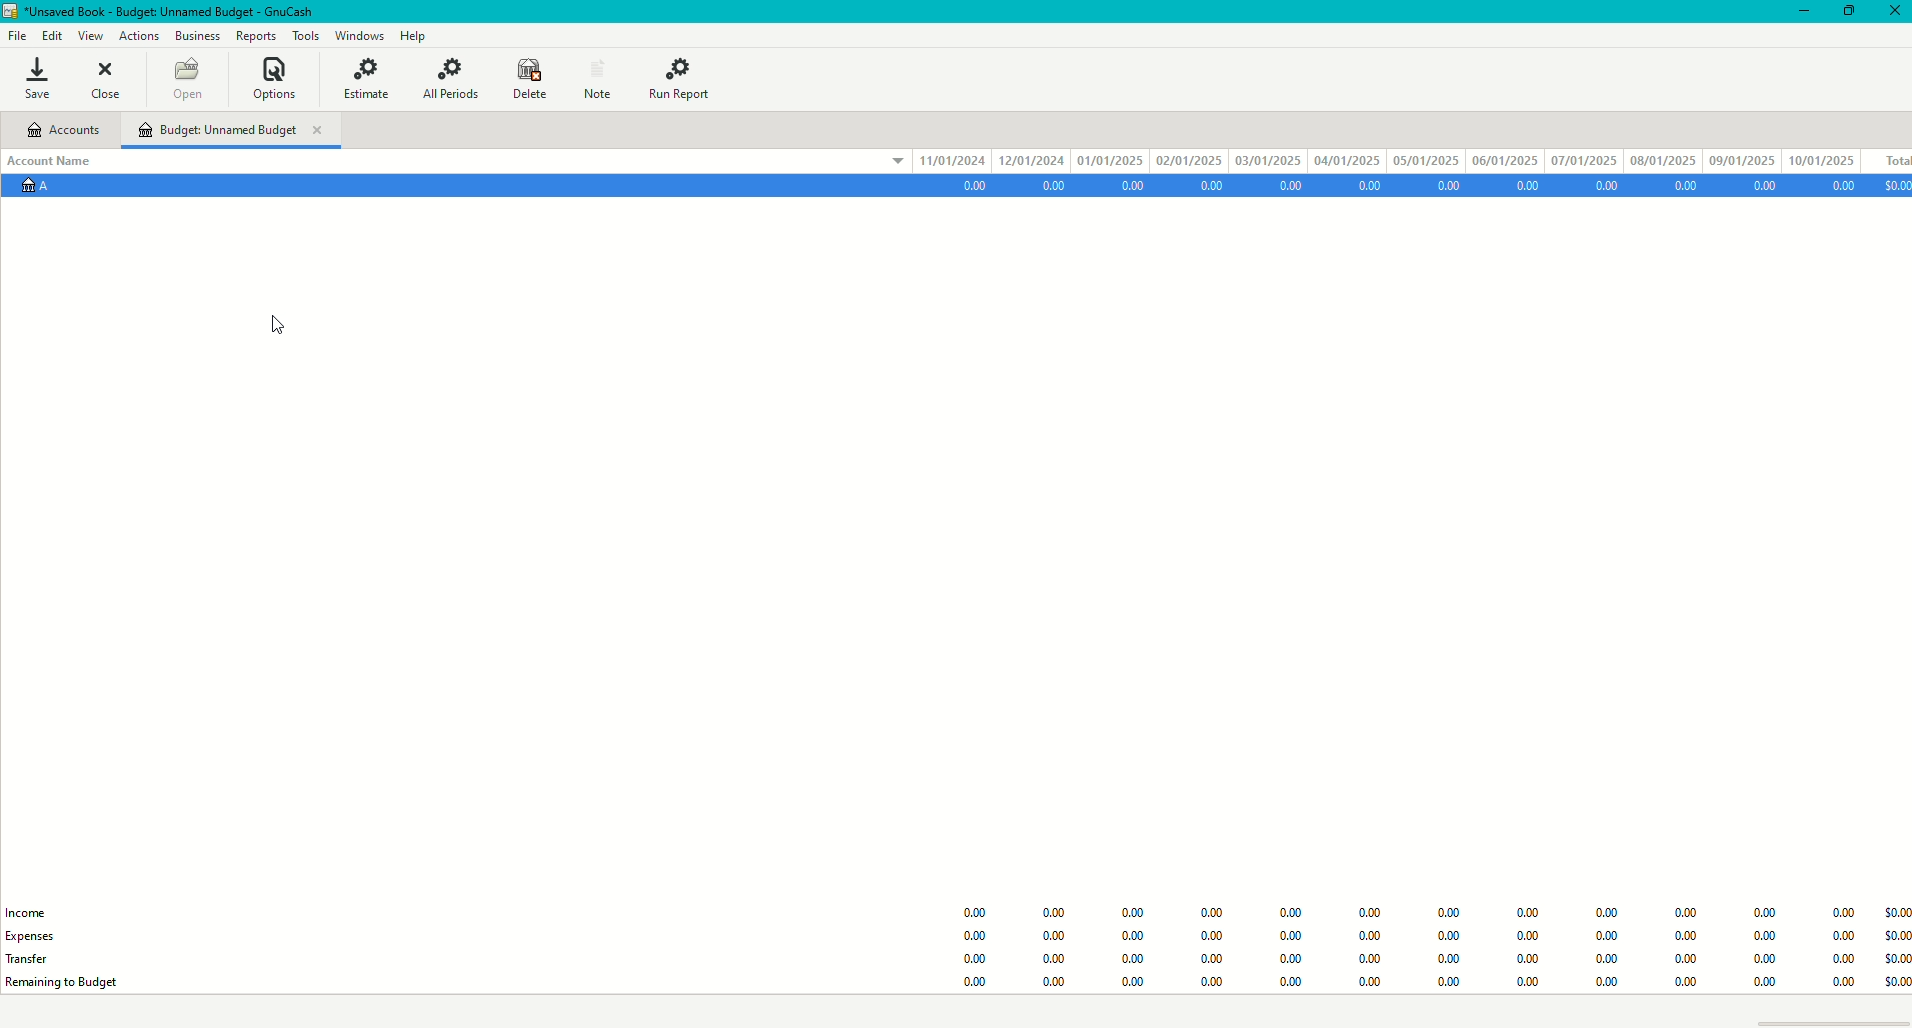  Describe the element at coordinates (1851, 13) in the screenshot. I see `Restore` at that location.